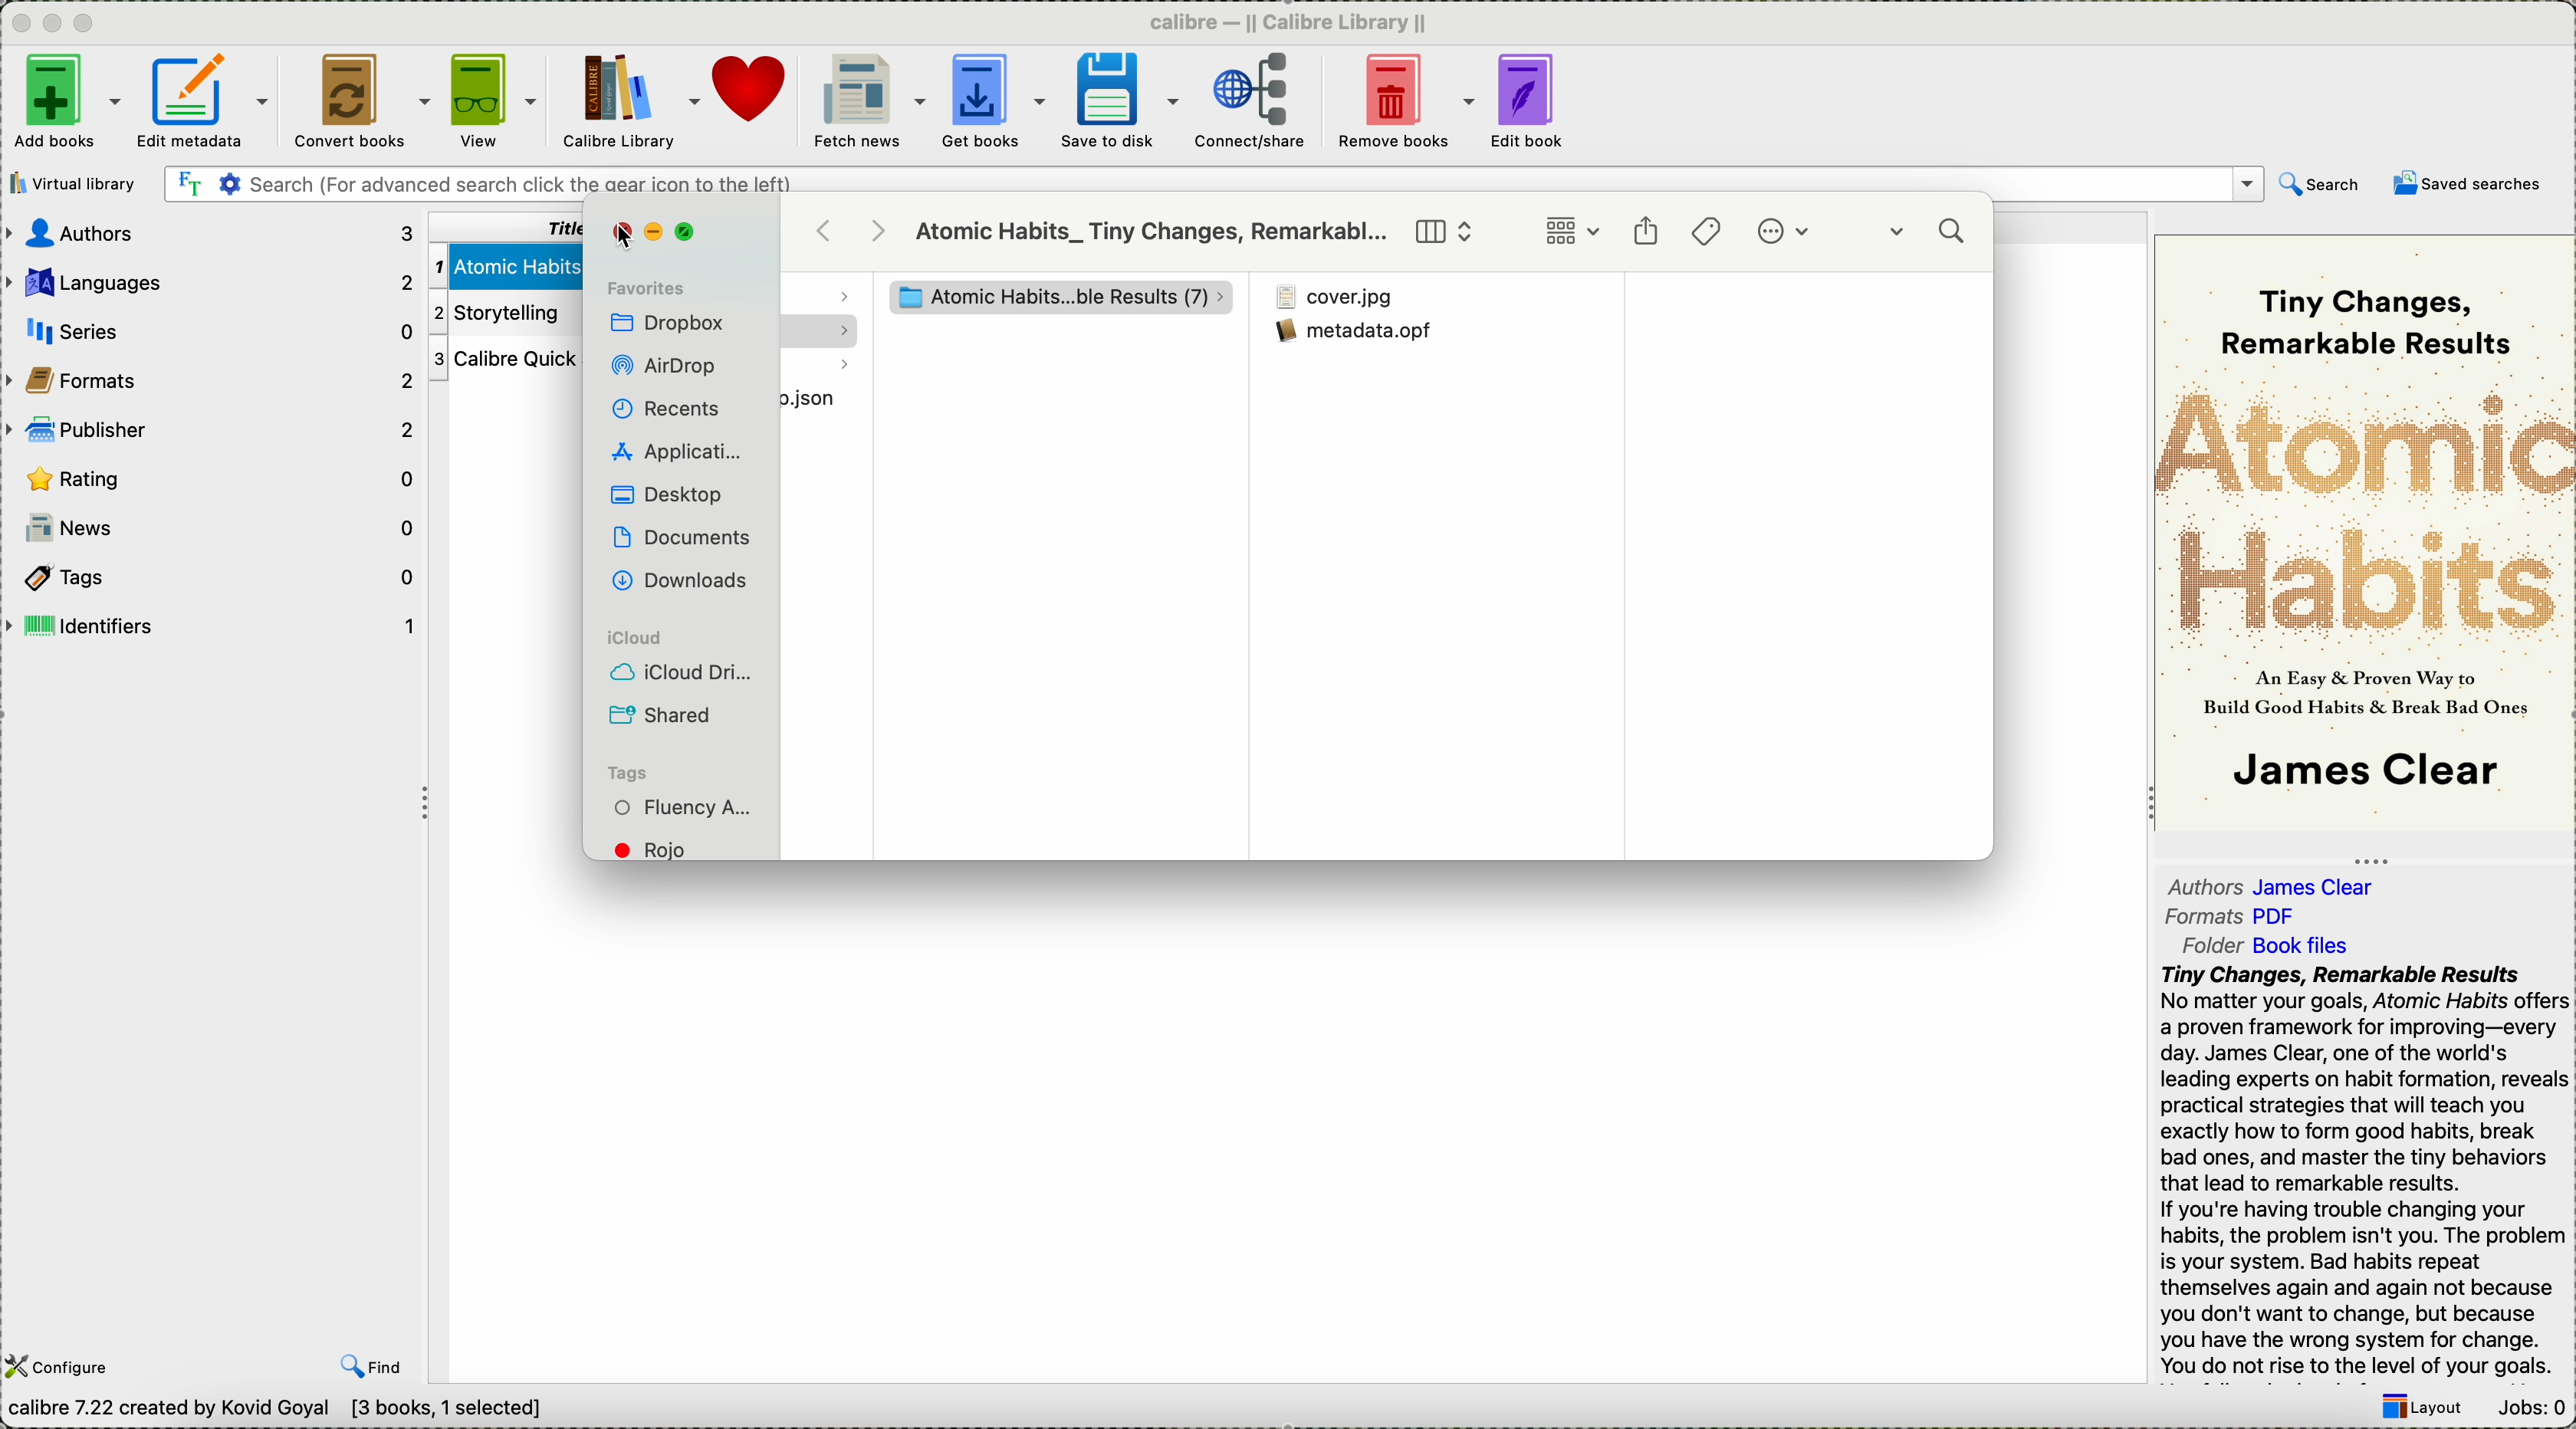  Describe the element at coordinates (690, 232) in the screenshot. I see `maximize window` at that location.